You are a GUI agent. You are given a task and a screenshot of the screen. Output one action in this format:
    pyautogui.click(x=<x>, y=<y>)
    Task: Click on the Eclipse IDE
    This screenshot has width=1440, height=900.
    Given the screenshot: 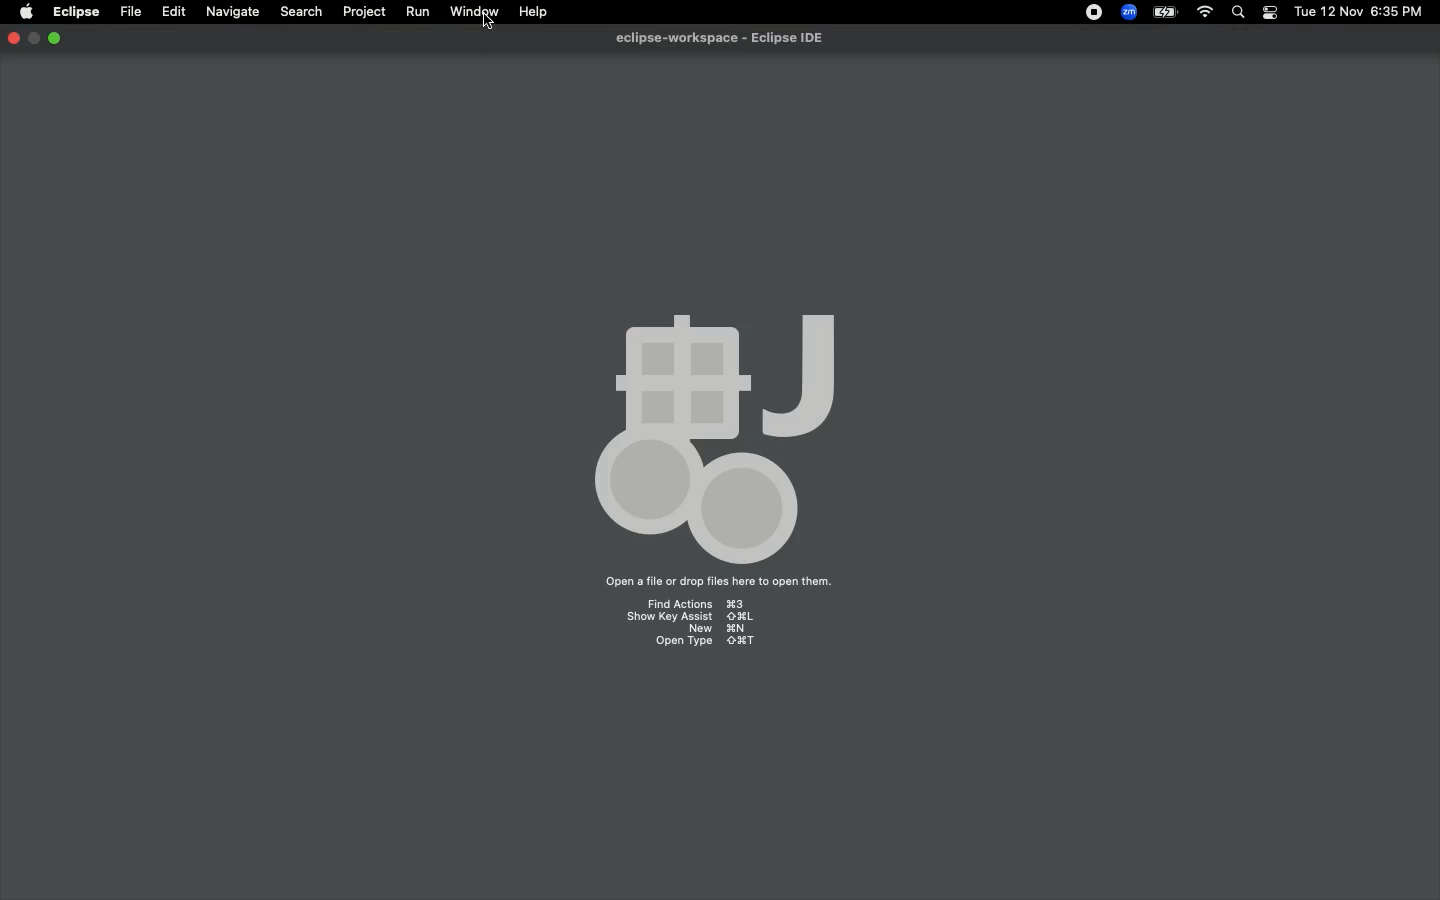 What is the action you would take?
    pyautogui.click(x=716, y=39)
    